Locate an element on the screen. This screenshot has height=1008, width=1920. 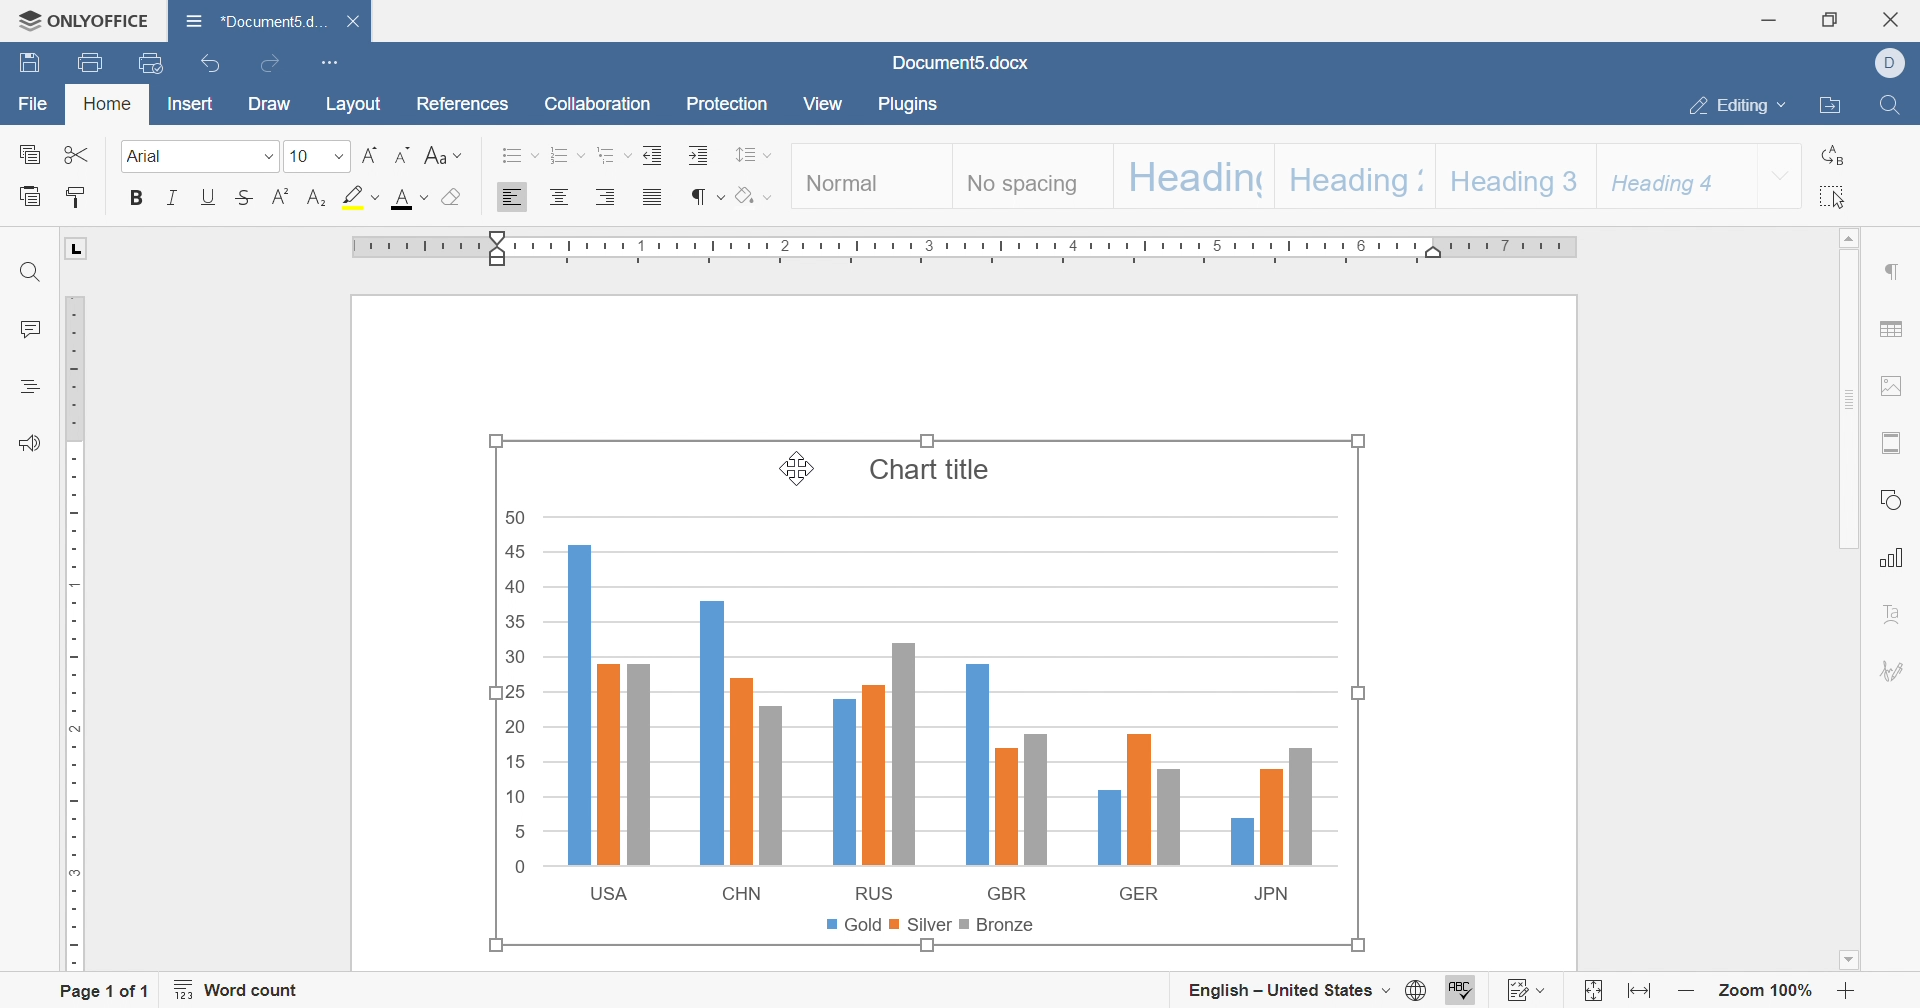
cursor is located at coordinates (795, 475).